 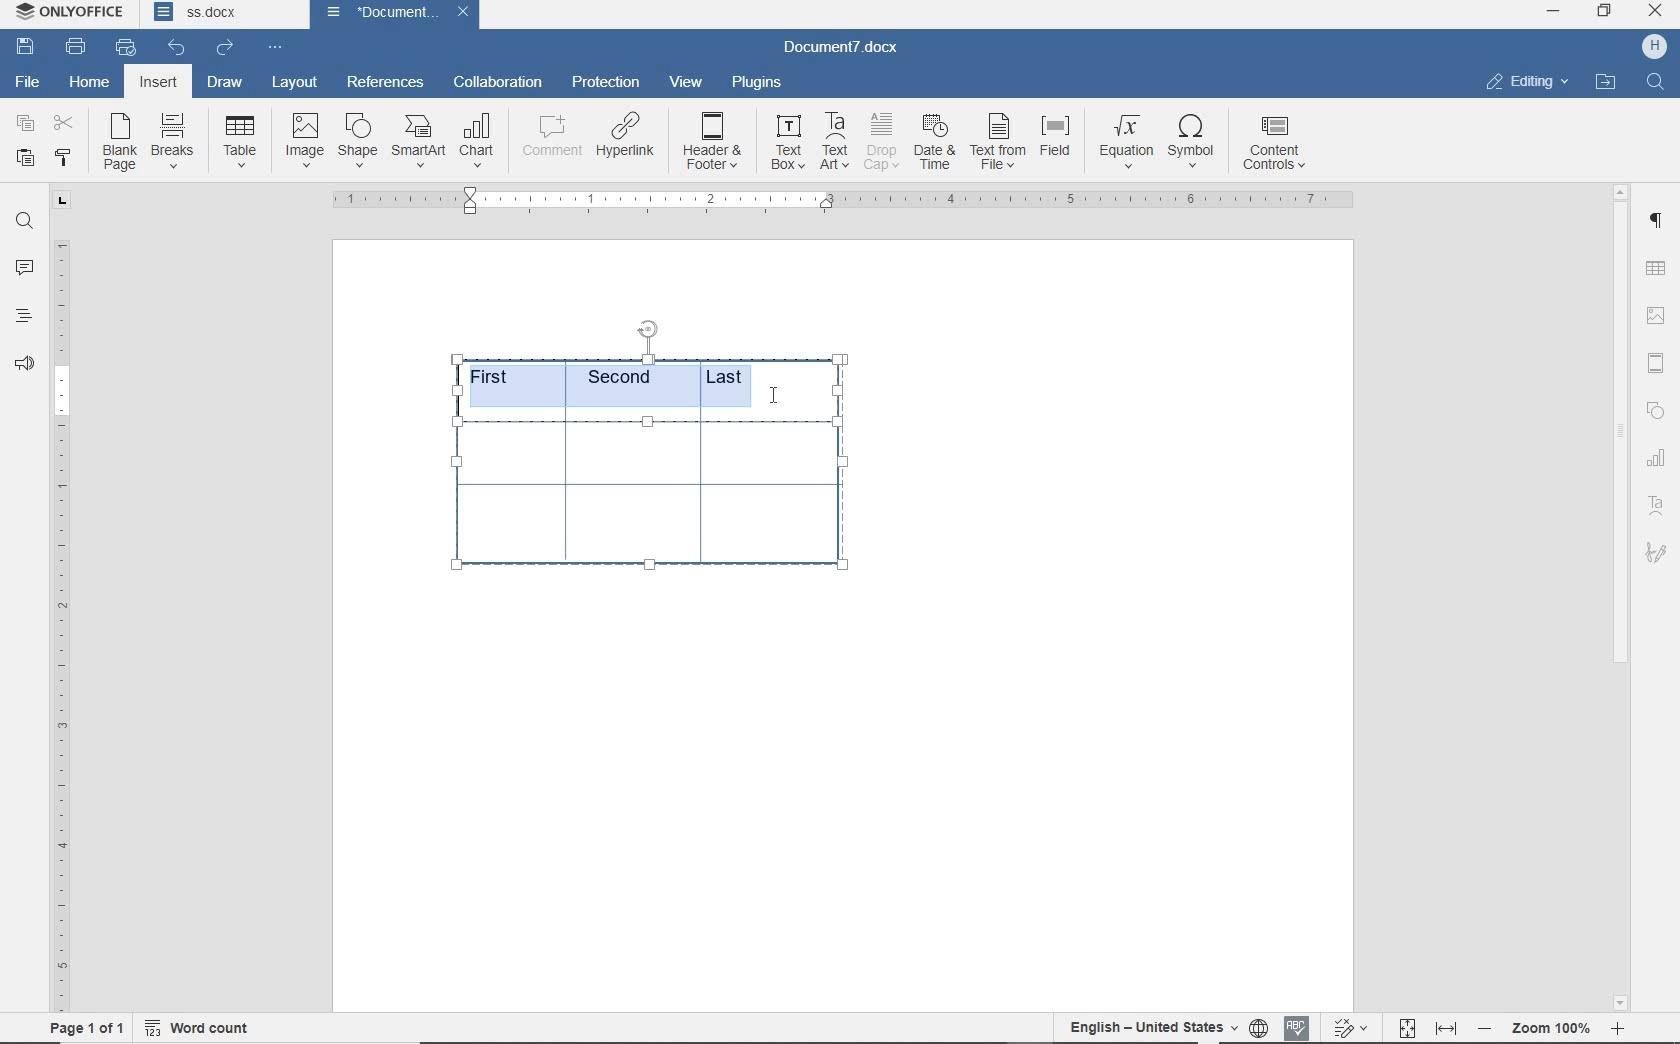 I want to click on references, so click(x=385, y=79).